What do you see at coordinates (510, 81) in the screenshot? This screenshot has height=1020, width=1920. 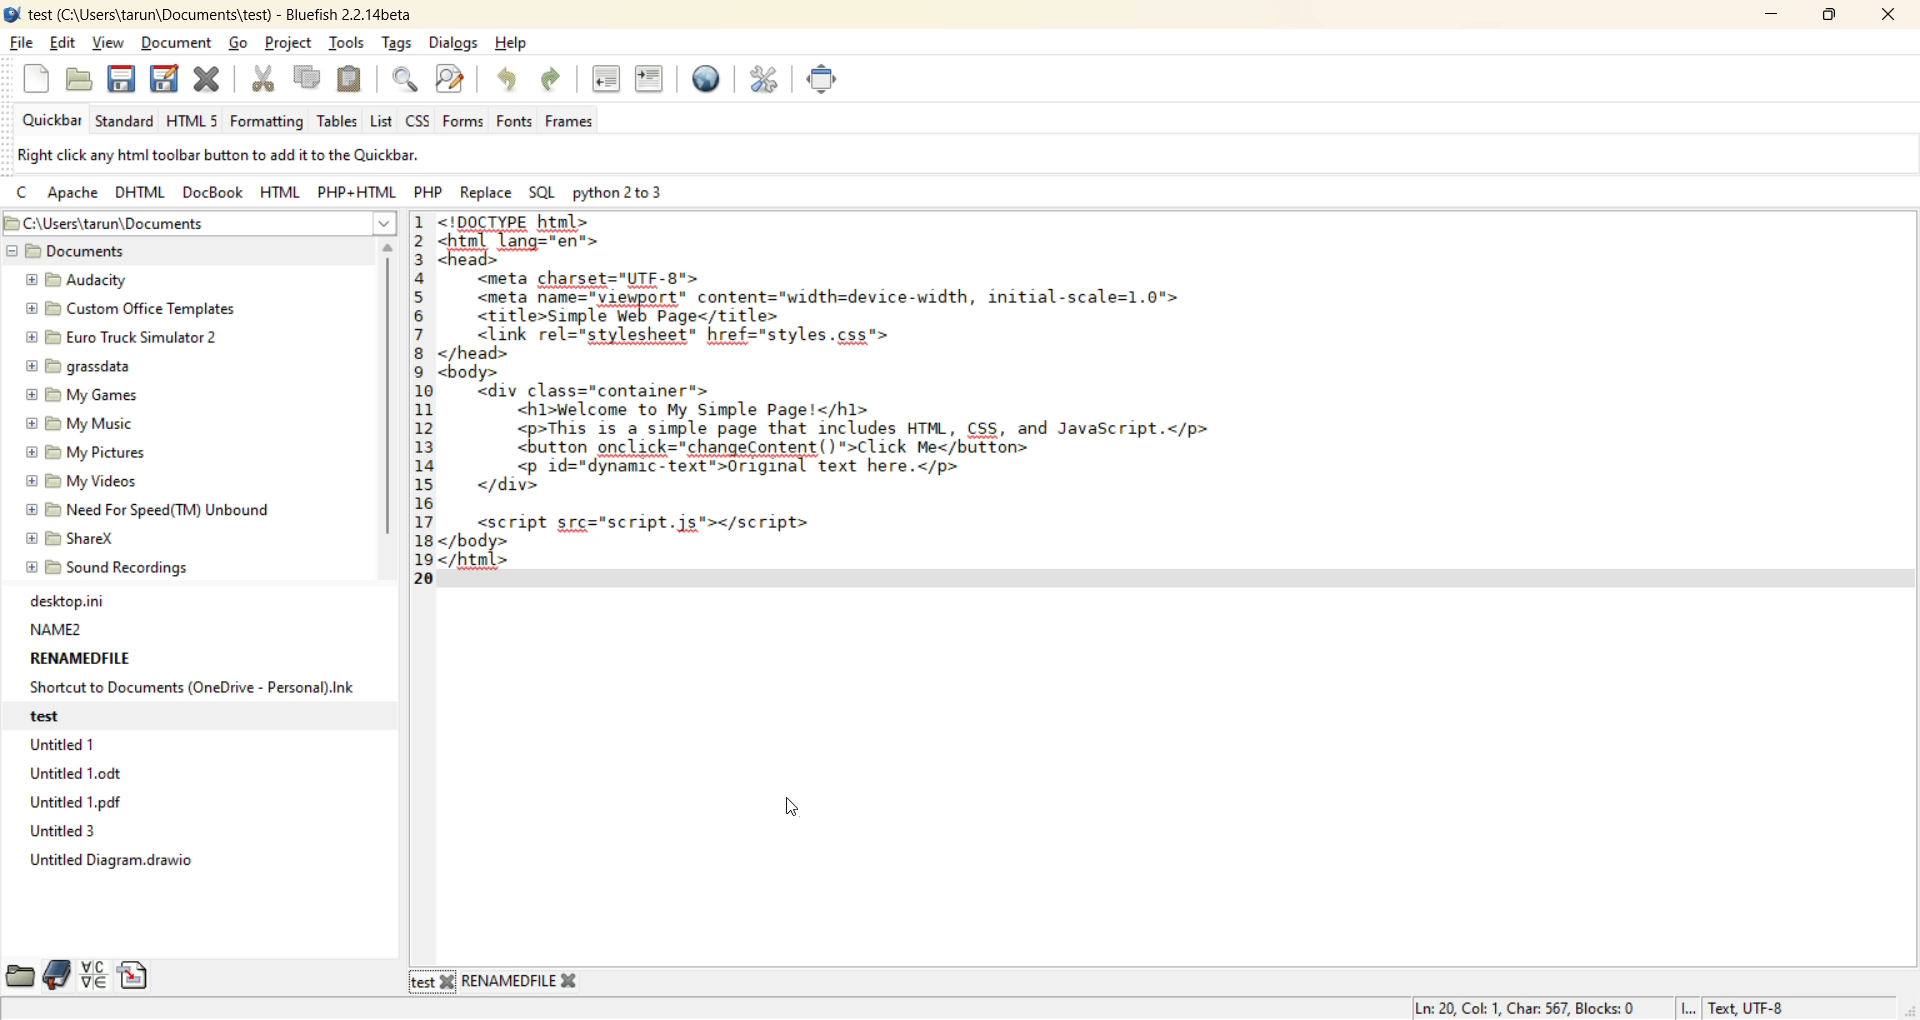 I see `undo` at bounding box center [510, 81].